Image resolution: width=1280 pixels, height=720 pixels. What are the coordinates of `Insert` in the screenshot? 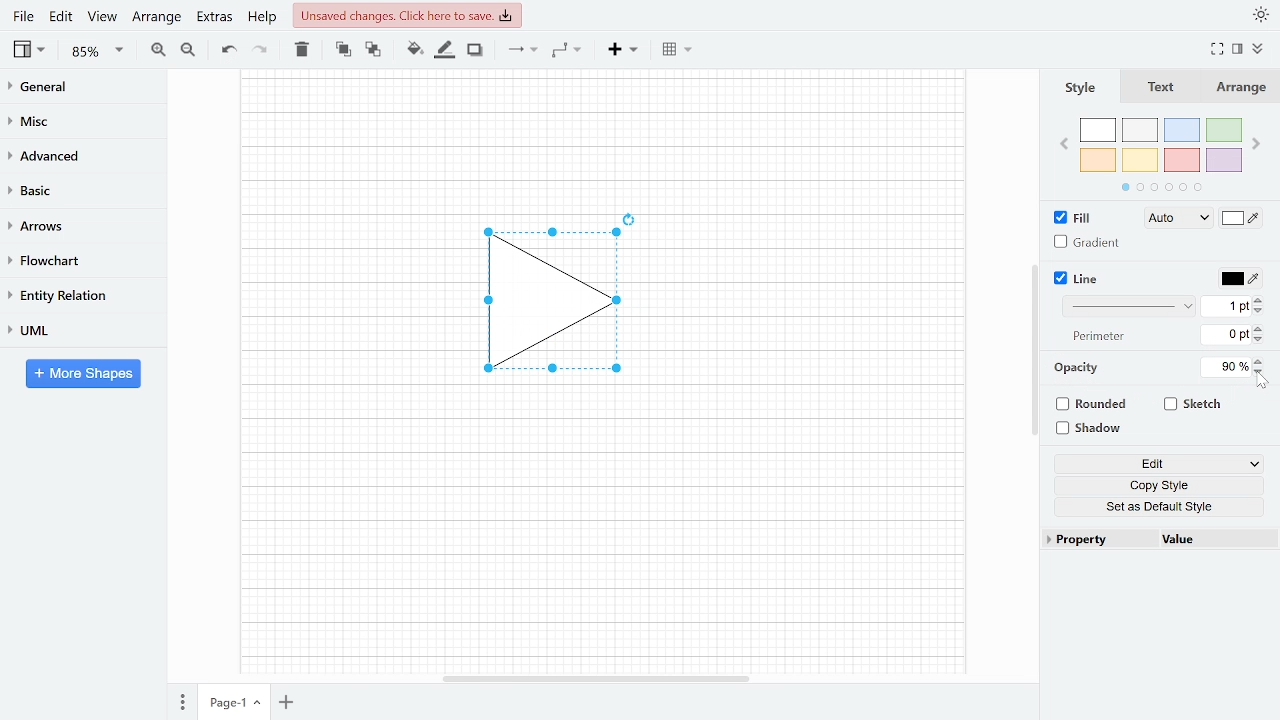 It's located at (623, 48).